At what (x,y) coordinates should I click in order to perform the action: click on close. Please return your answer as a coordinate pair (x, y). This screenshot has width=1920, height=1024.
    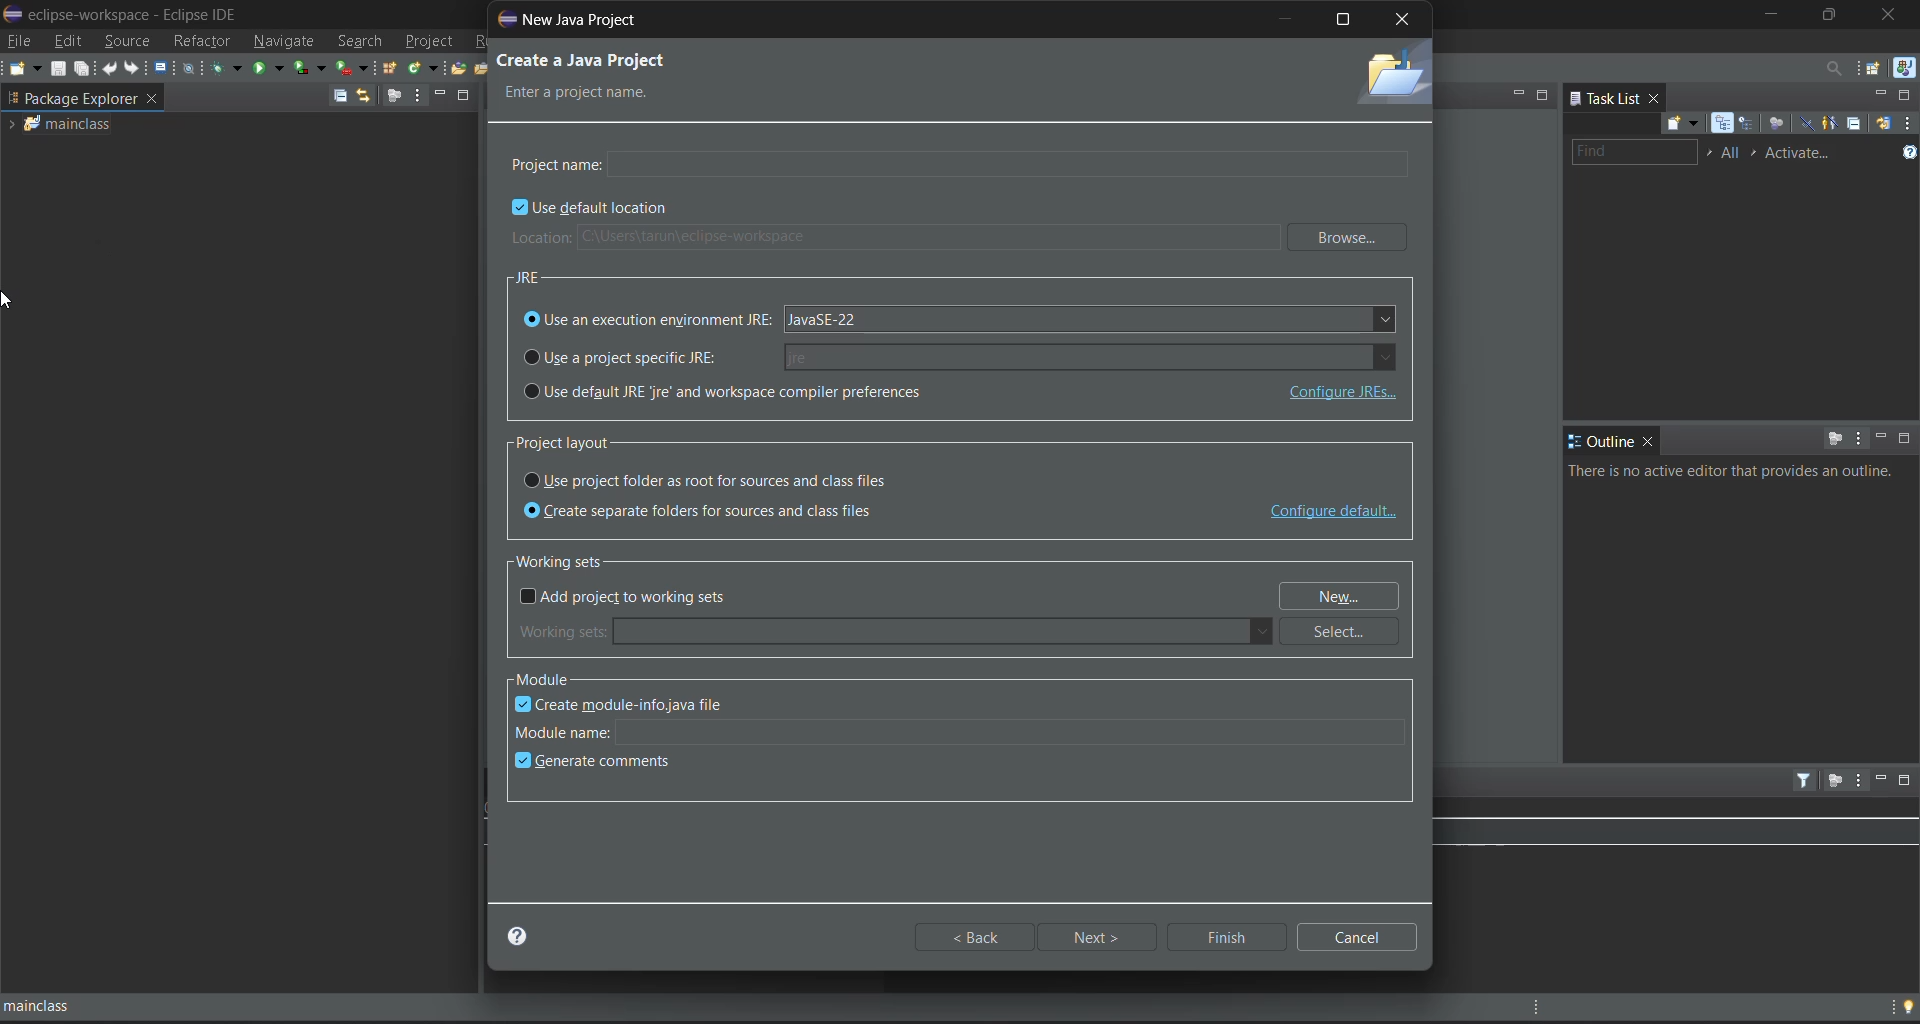
    Looking at the image, I should click on (1402, 22).